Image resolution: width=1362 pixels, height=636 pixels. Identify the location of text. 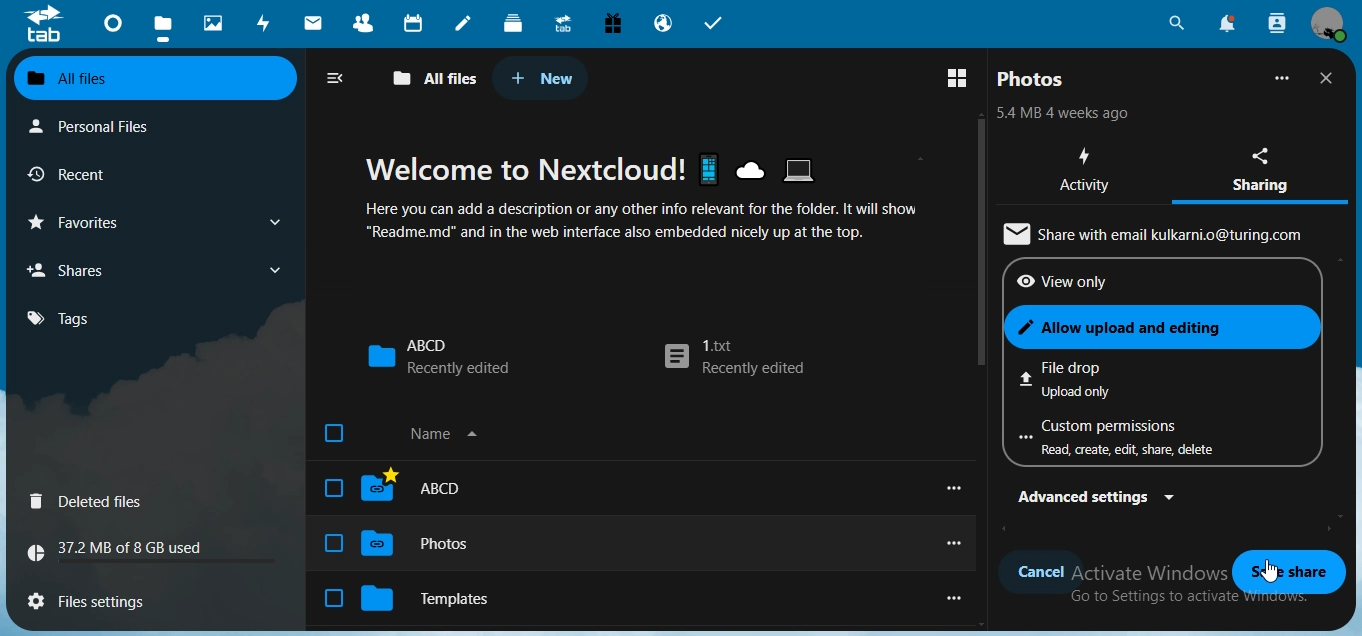
(1161, 232).